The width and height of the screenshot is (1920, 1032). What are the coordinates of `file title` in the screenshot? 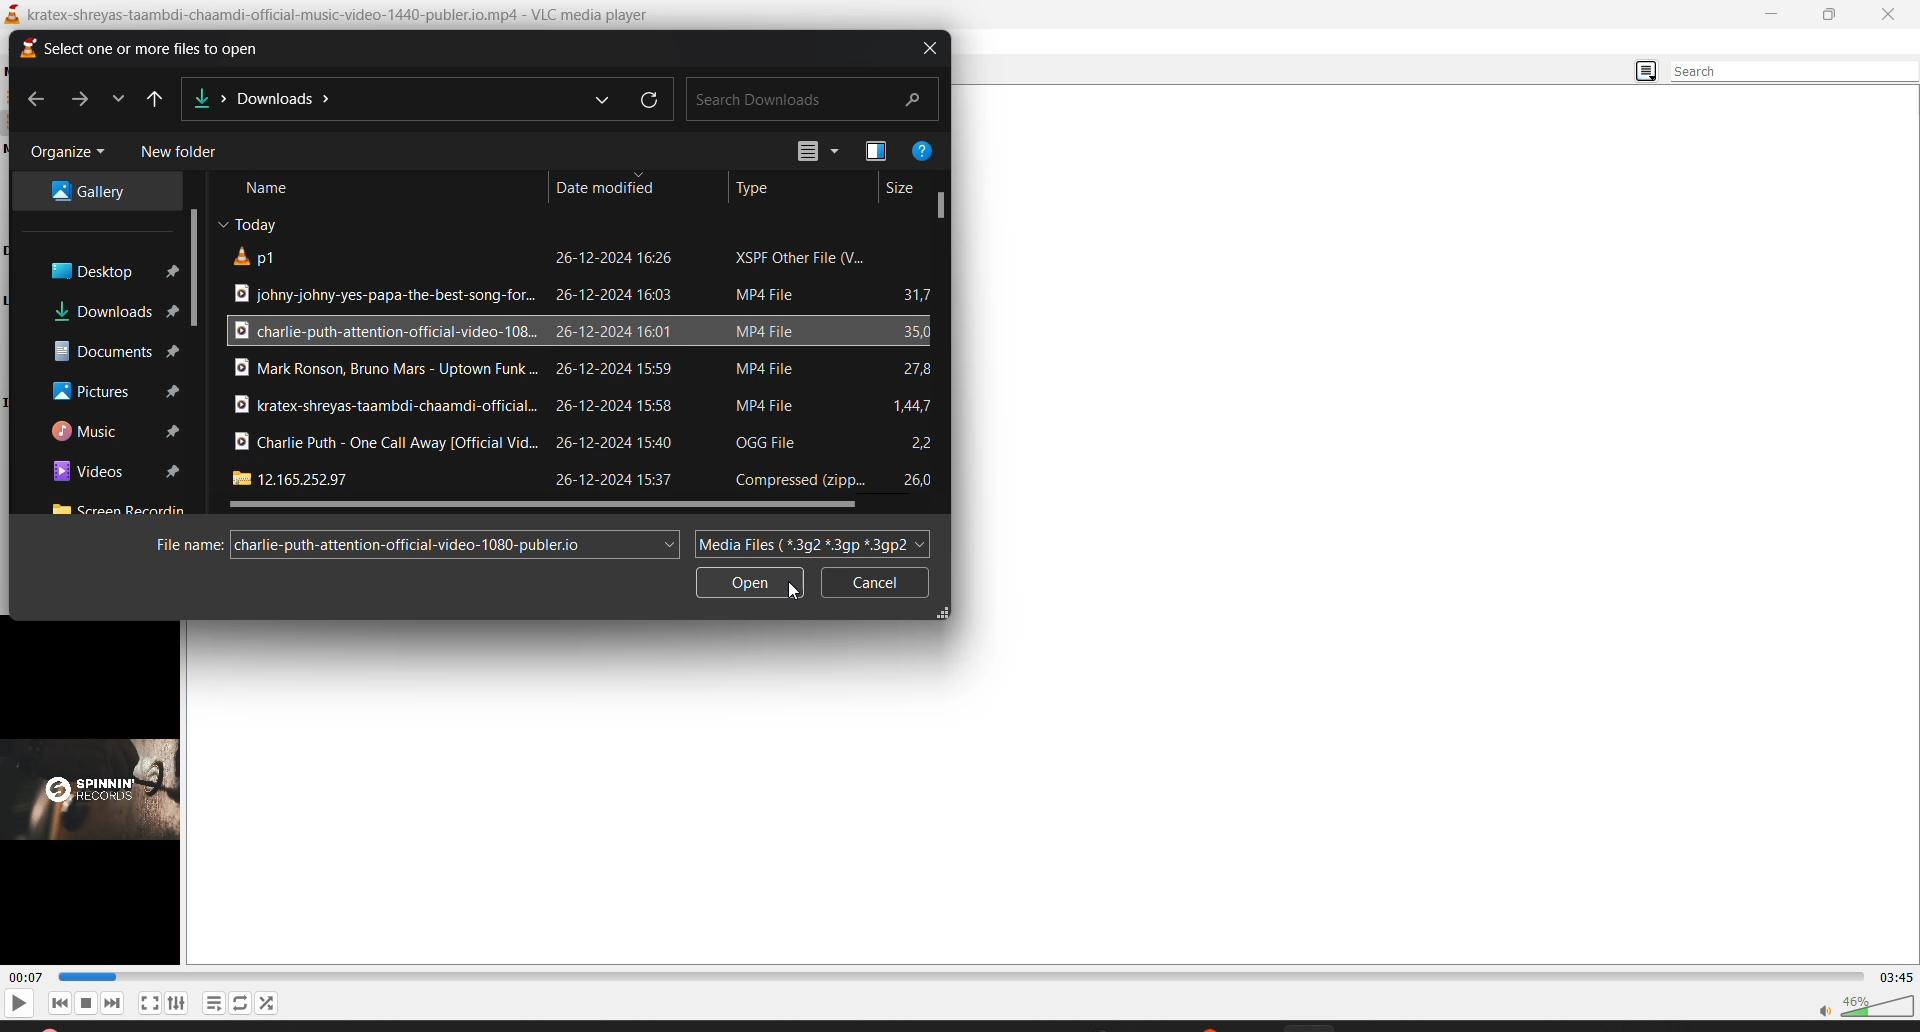 It's located at (383, 330).